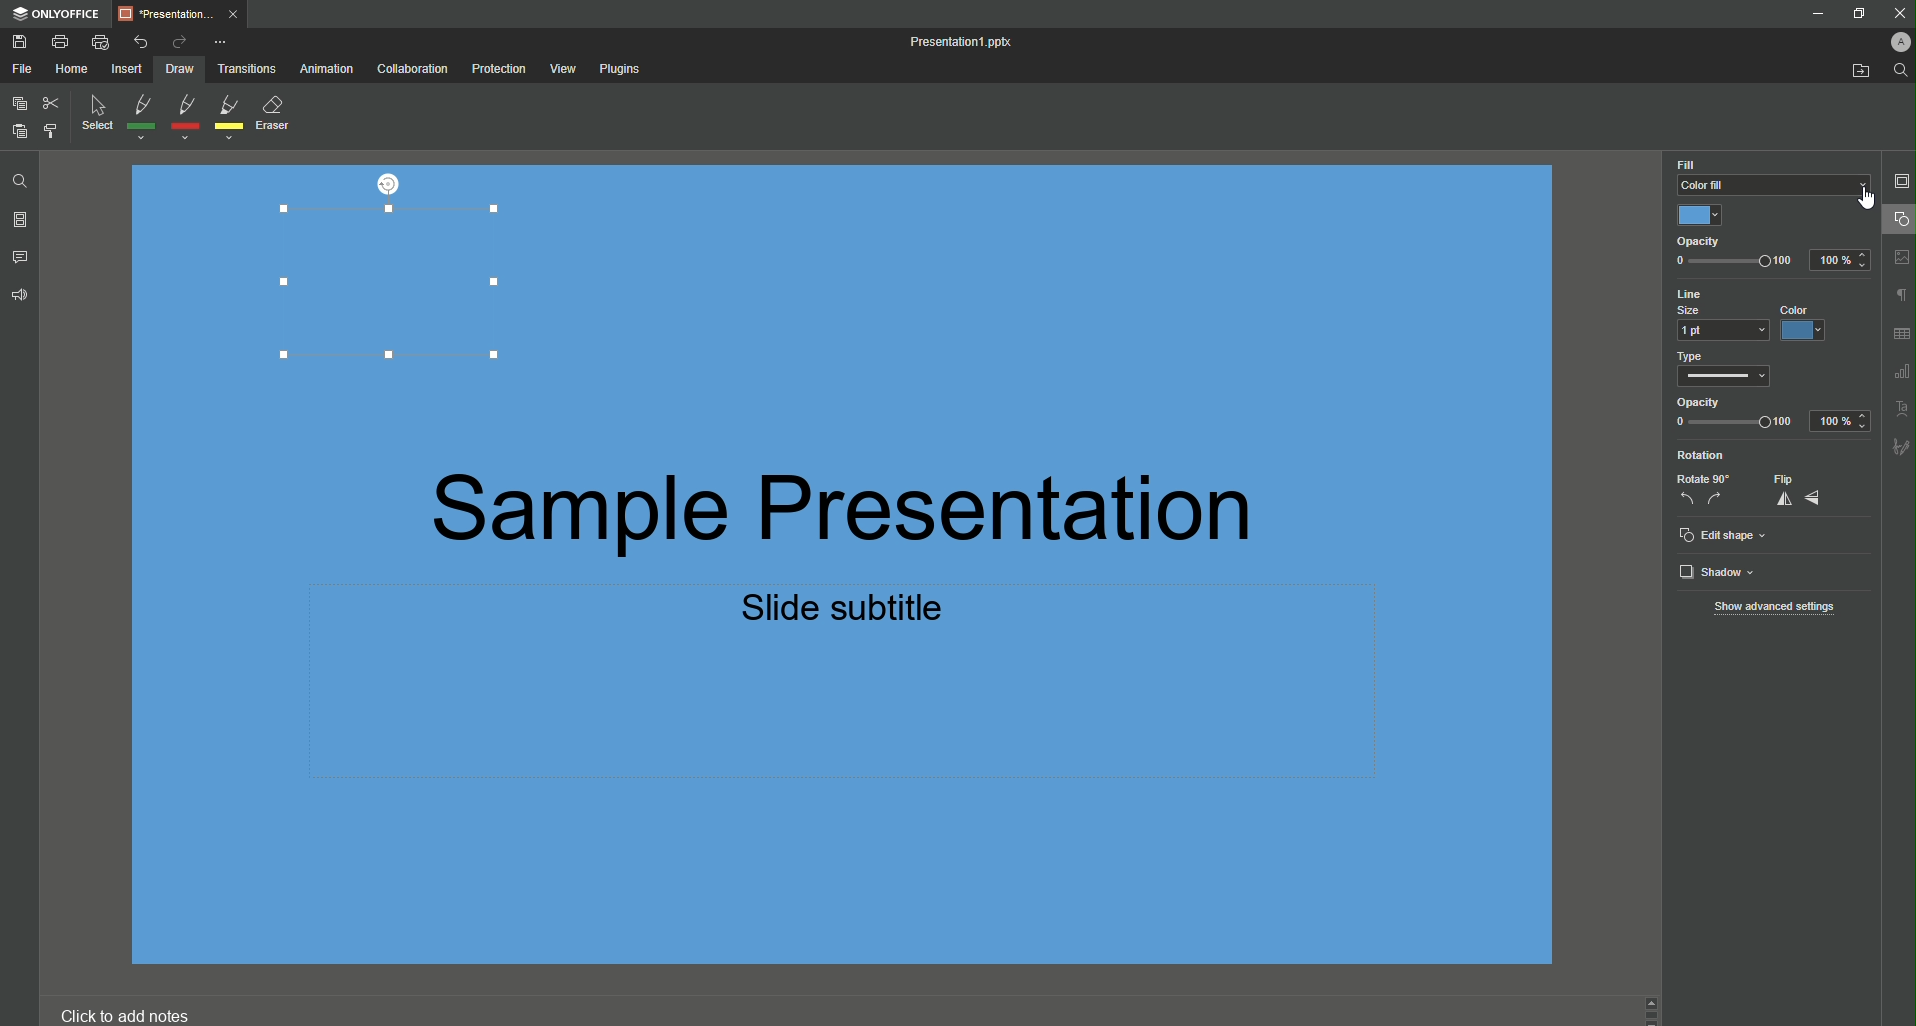 The height and width of the screenshot is (1026, 1916). What do you see at coordinates (141, 39) in the screenshot?
I see `Undo` at bounding box center [141, 39].